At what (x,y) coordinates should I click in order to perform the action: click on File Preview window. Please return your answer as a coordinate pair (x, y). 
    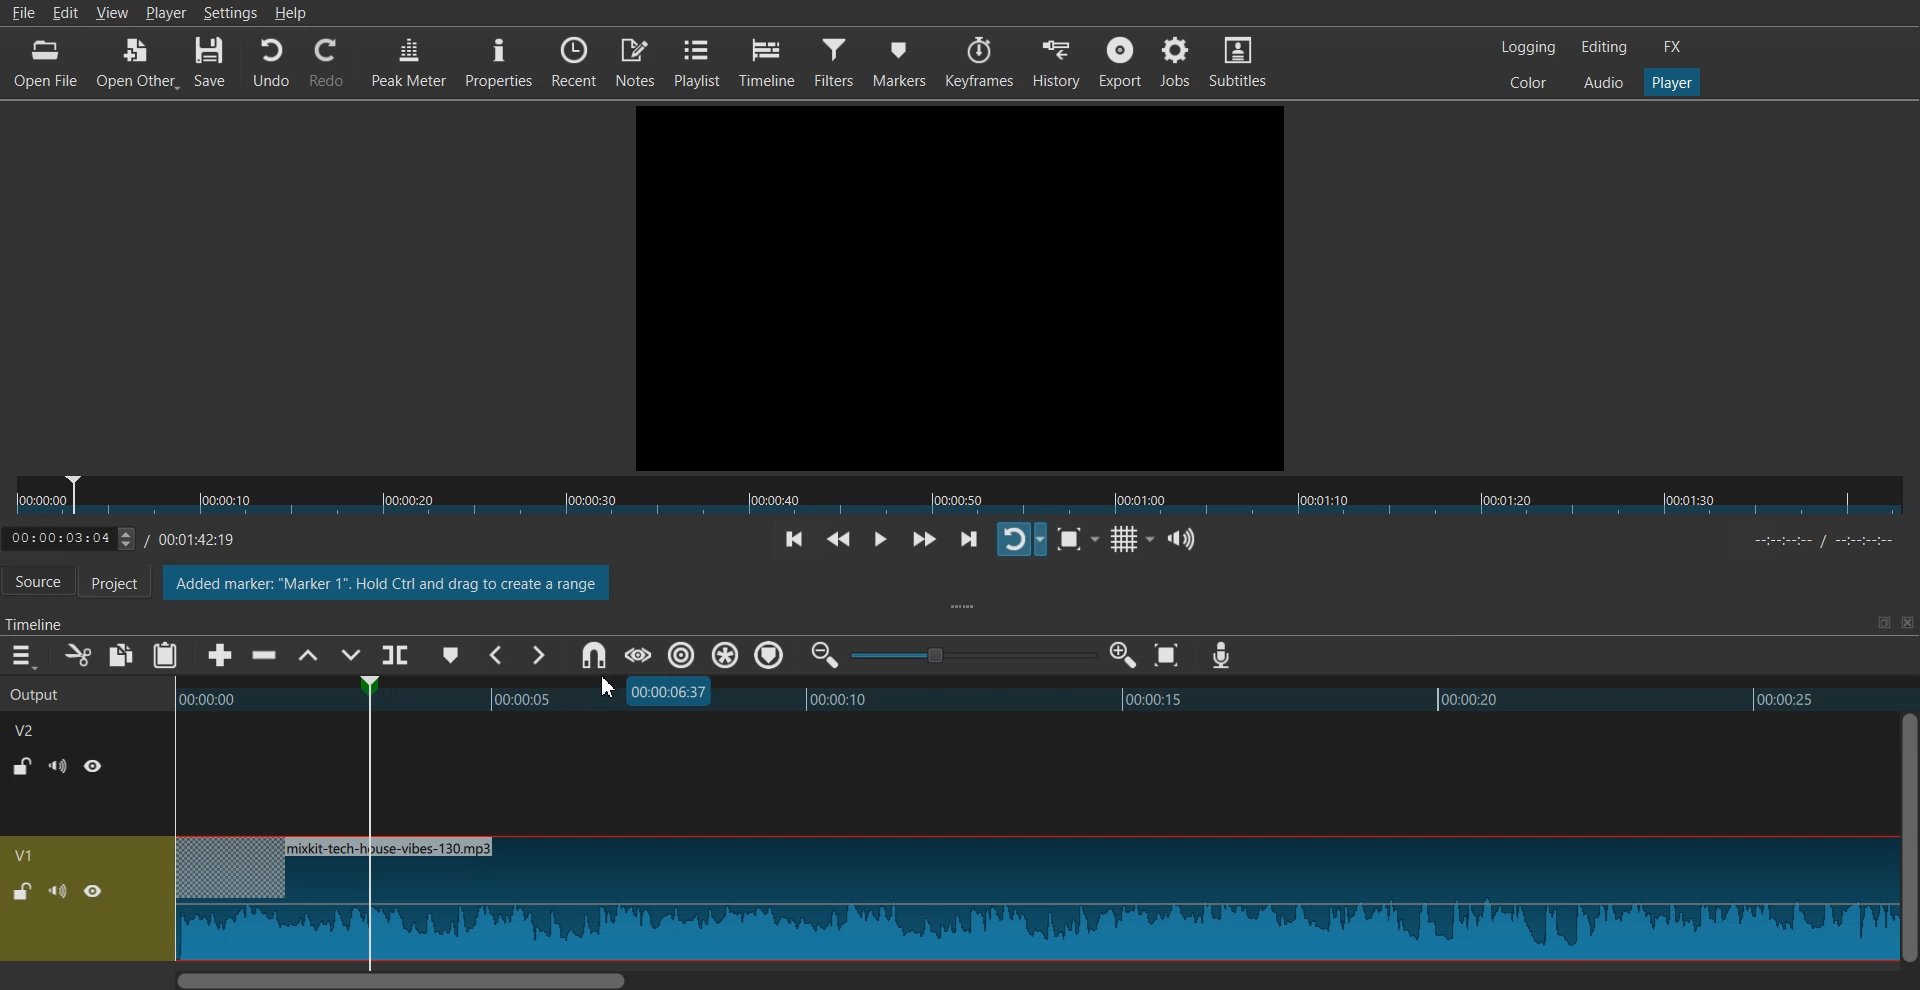
    Looking at the image, I should click on (964, 285).